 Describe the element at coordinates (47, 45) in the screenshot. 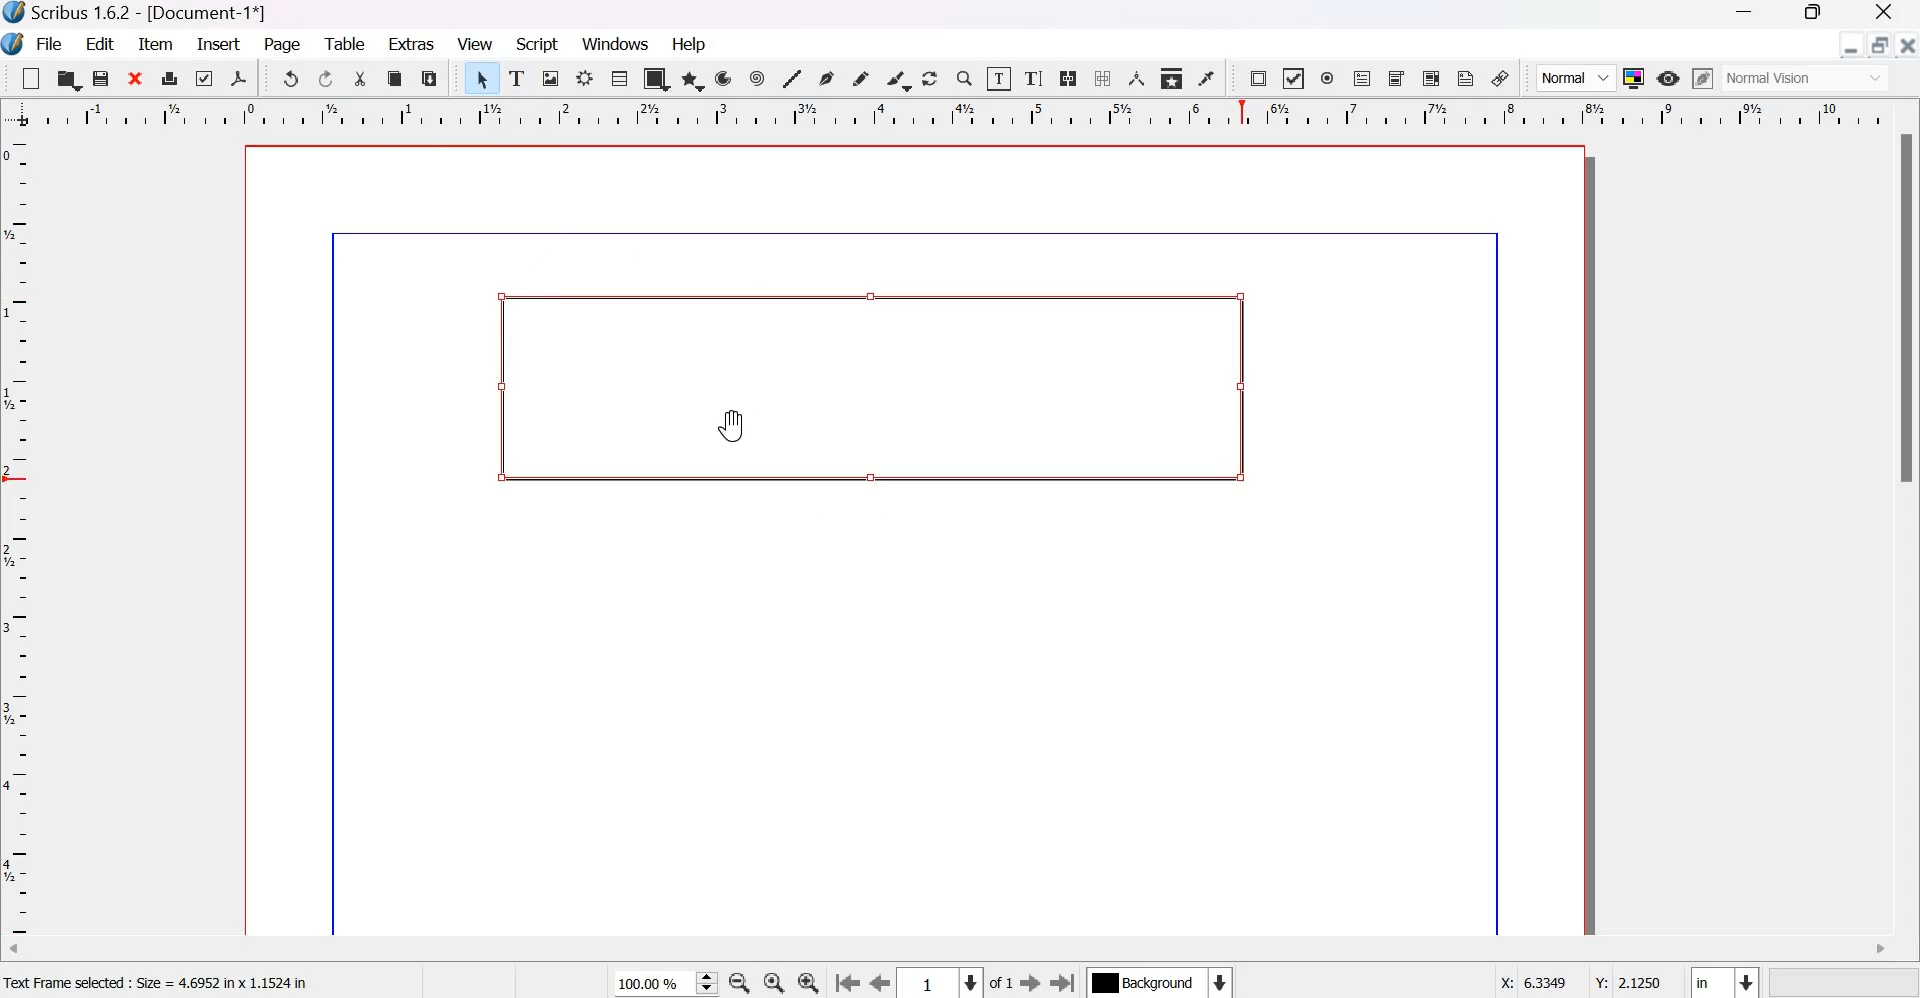

I see `File` at that location.